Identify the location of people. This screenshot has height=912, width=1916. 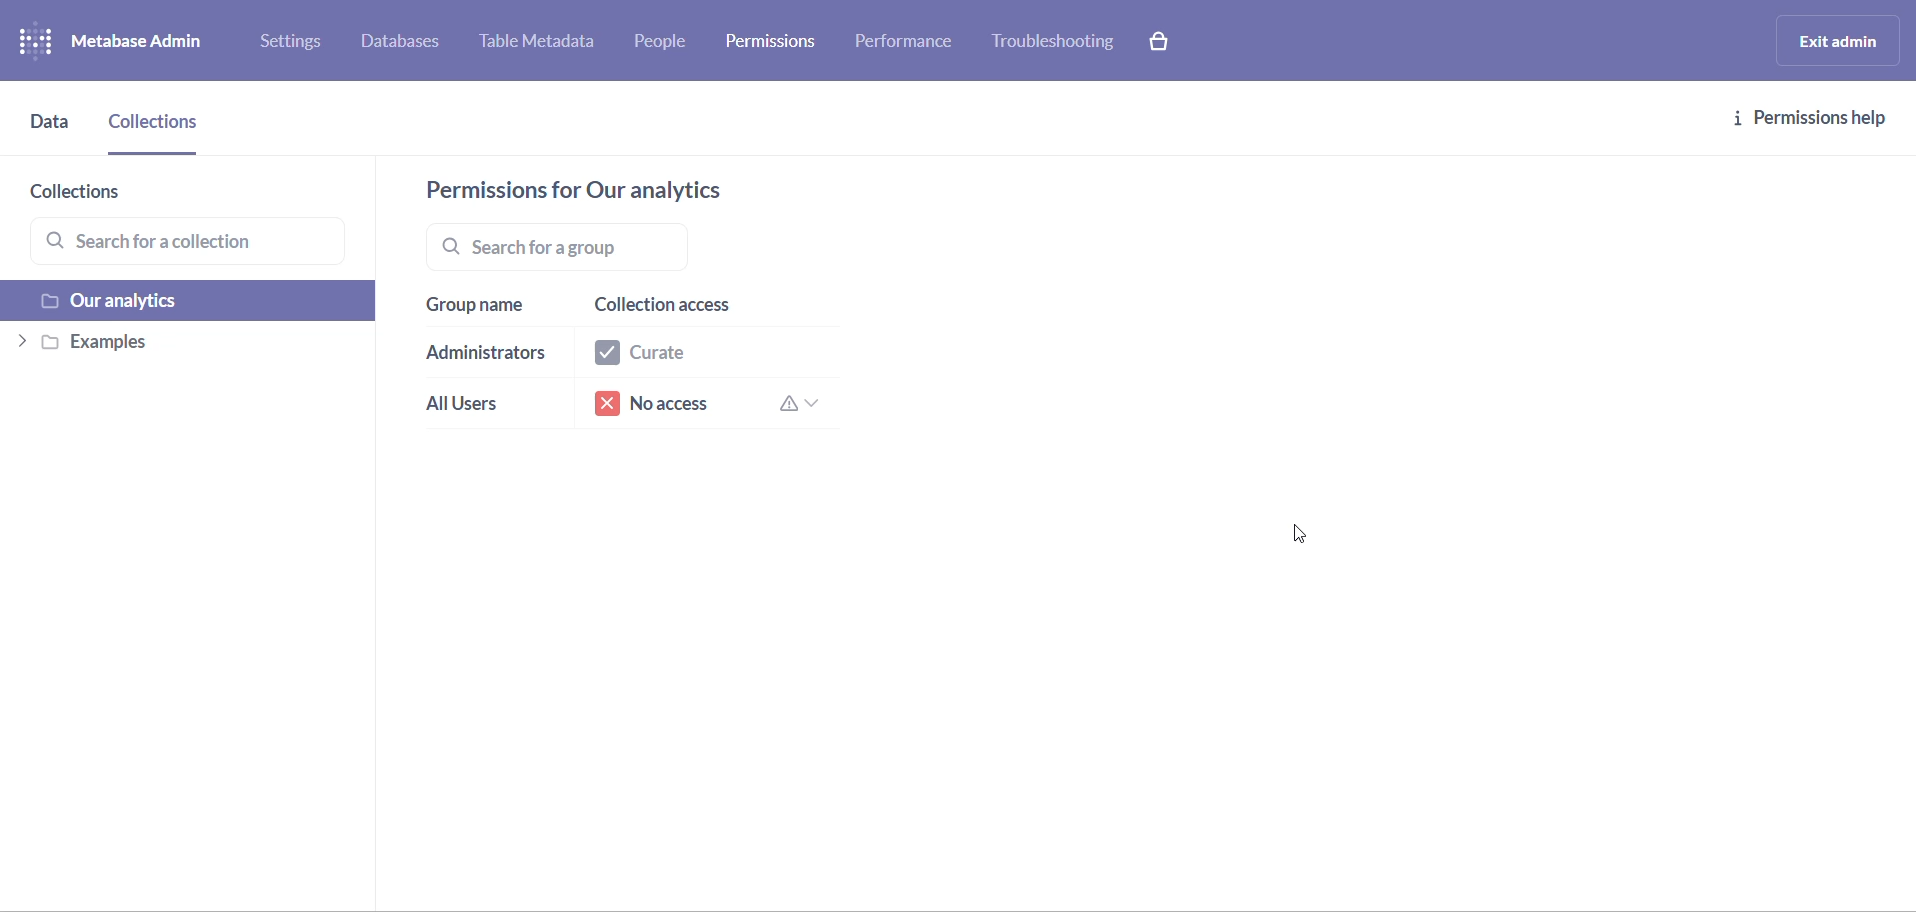
(668, 44).